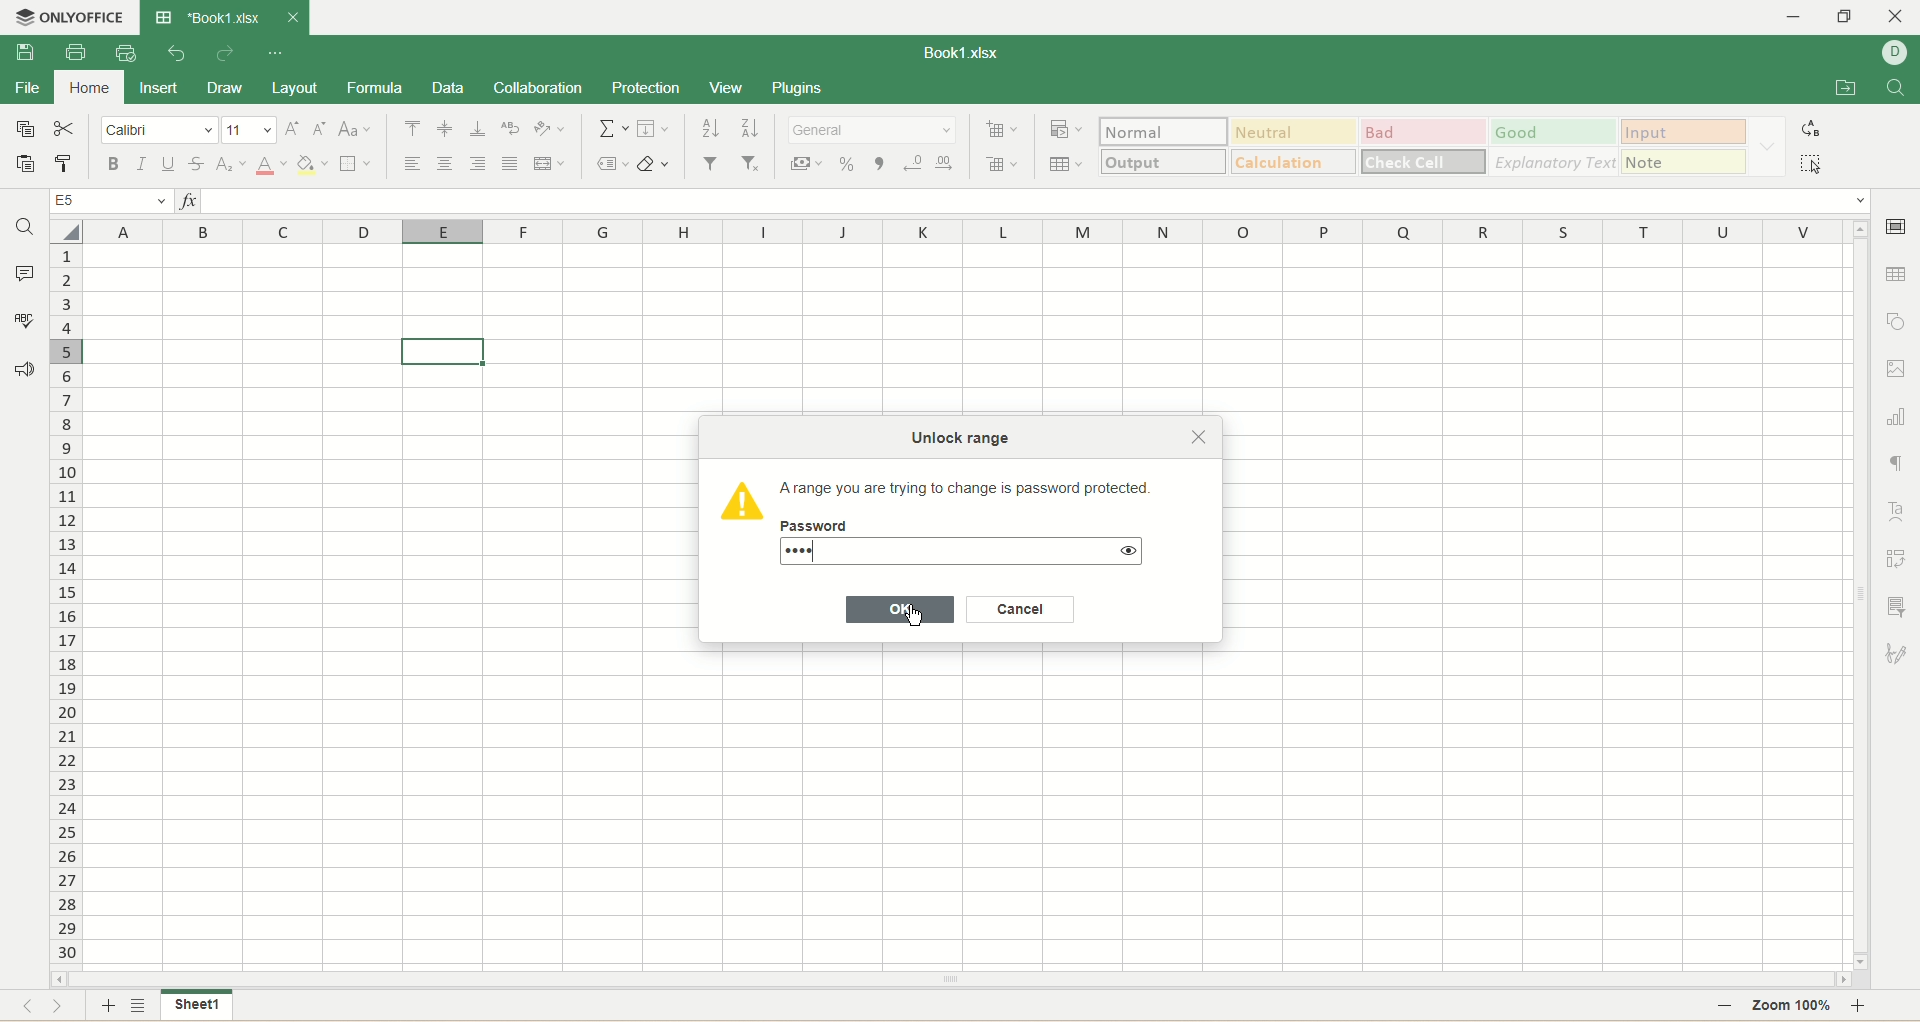 Image resolution: width=1920 pixels, height=1022 pixels. Describe the element at coordinates (510, 128) in the screenshot. I see `wrap text` at that location.